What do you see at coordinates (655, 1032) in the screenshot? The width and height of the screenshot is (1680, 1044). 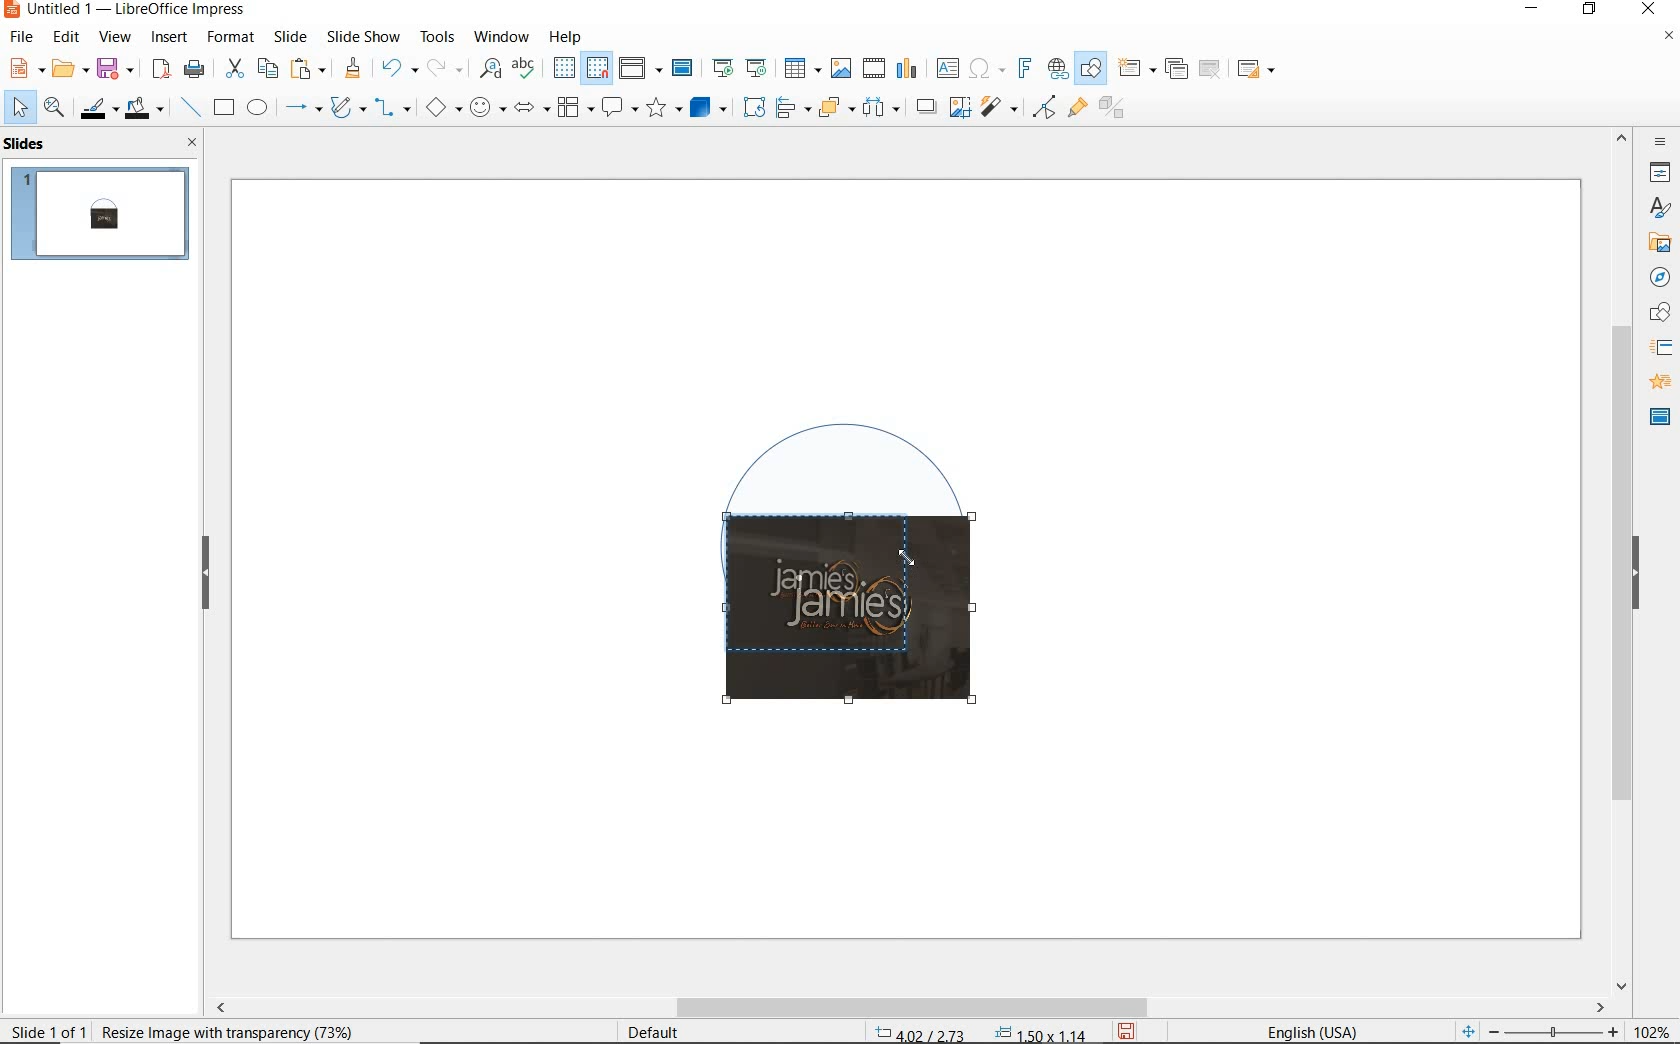 I see `Default` at bounding box center [655, 1032].